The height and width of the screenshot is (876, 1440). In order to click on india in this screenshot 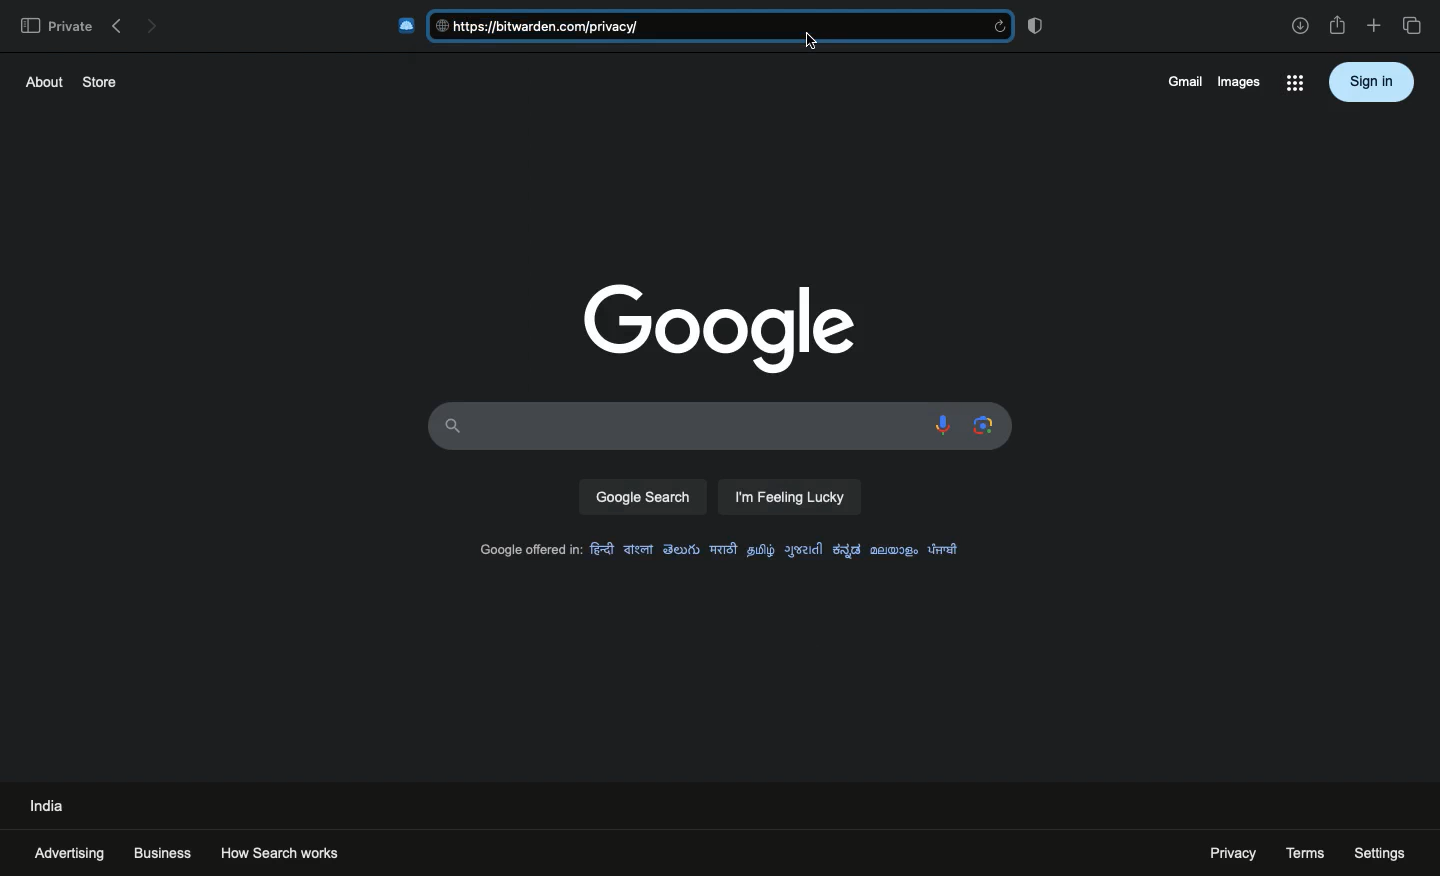, I will do `click(49, 804)`.